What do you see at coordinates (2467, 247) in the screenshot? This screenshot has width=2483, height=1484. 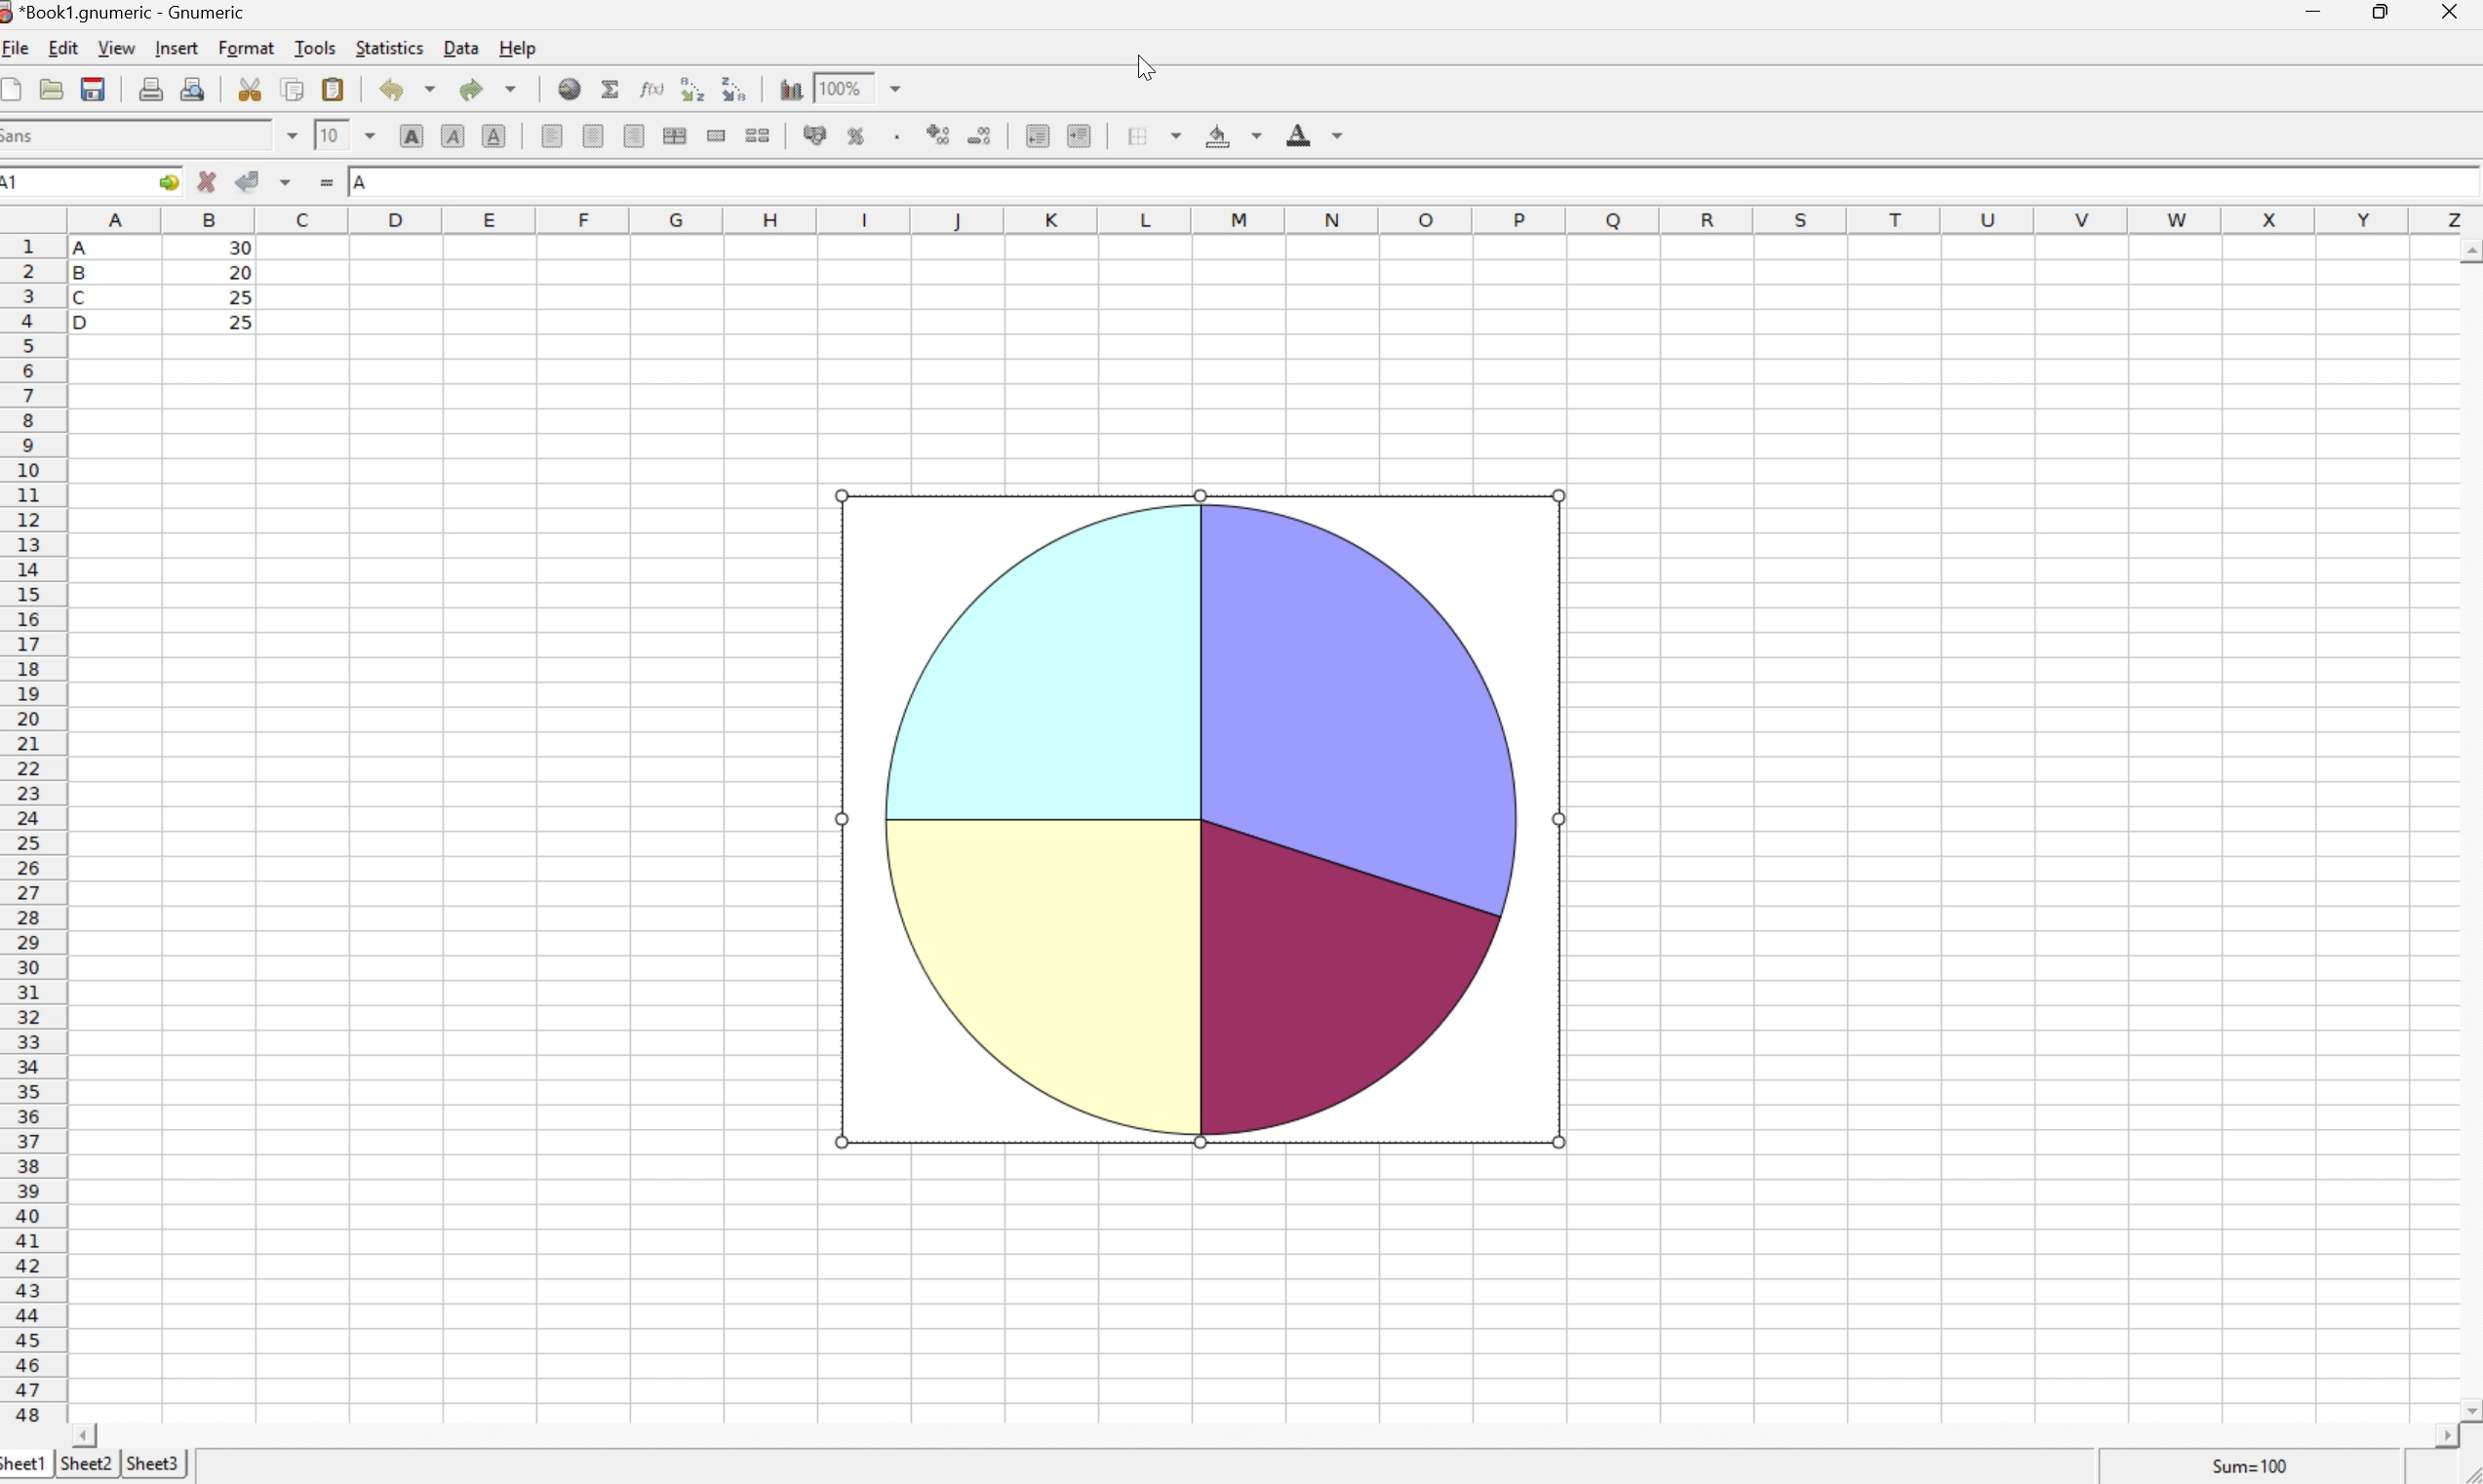 I see `Scroll Up` at bounding box center [2467, 247].